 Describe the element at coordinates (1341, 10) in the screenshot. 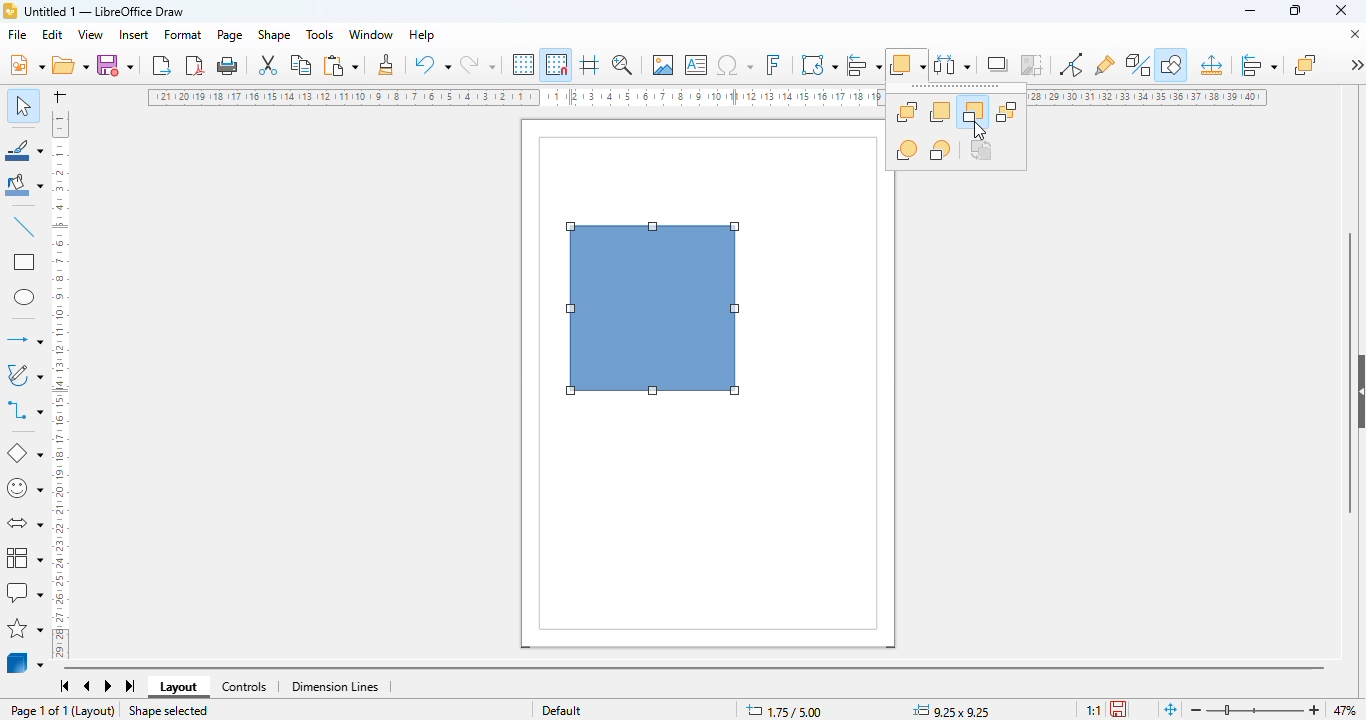

I see `close` at that location.